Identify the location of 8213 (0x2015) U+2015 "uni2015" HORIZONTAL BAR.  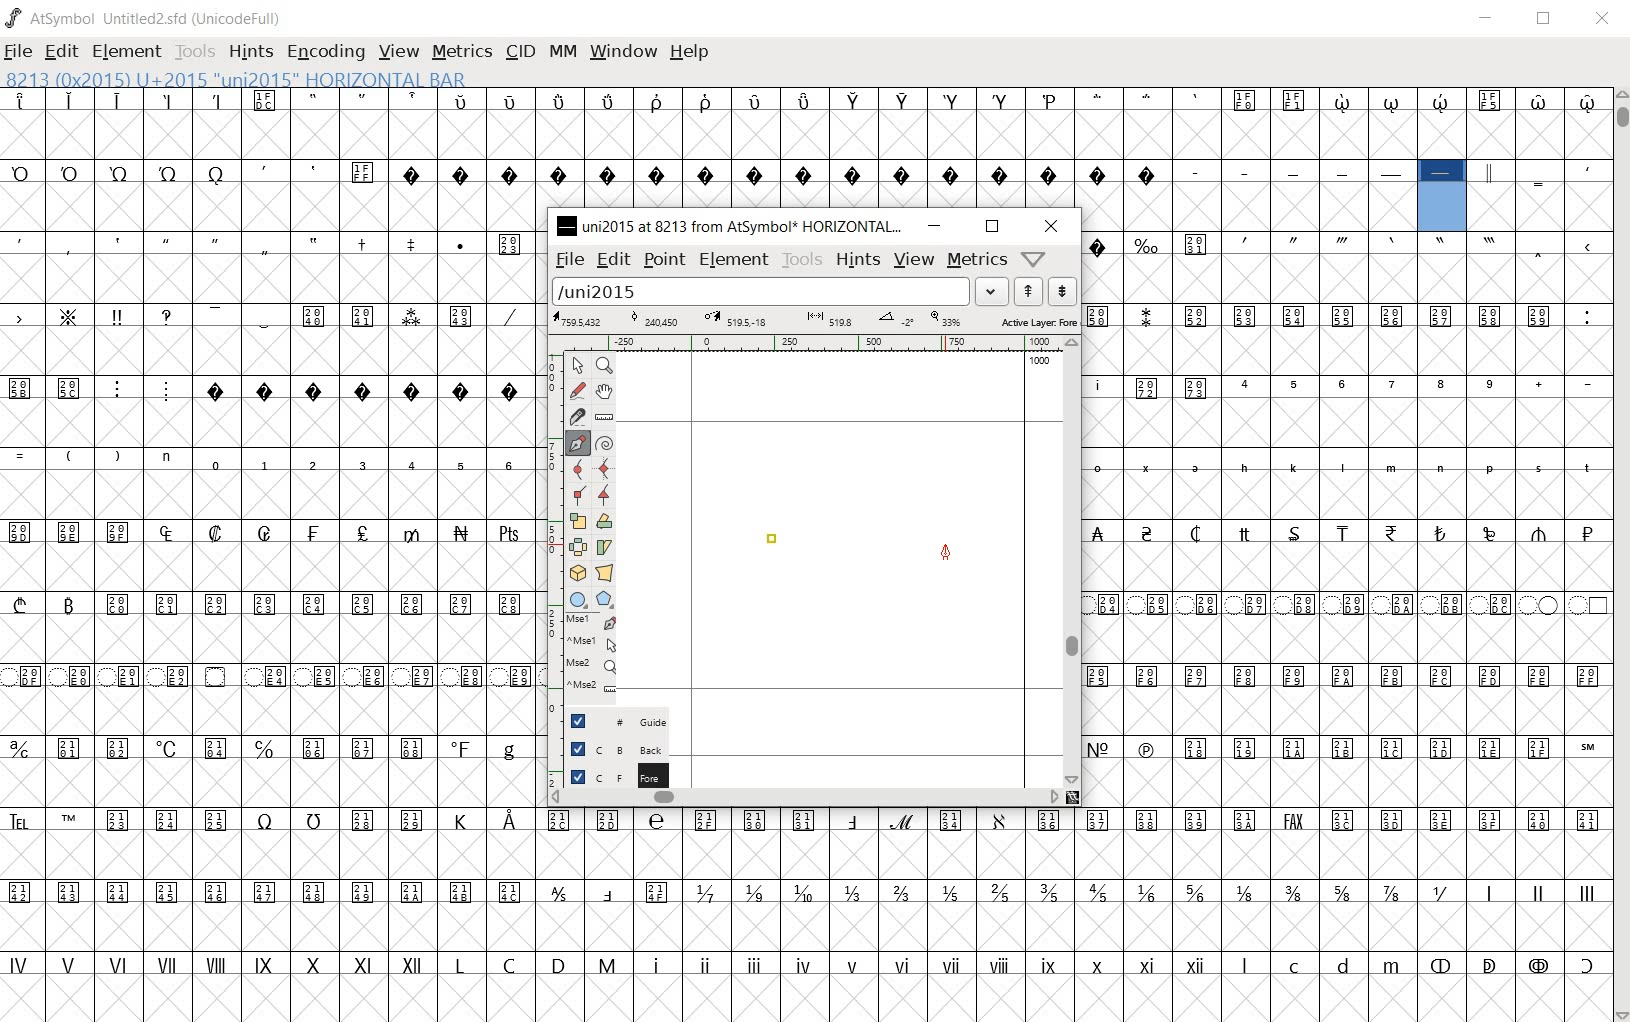
(234, 79).